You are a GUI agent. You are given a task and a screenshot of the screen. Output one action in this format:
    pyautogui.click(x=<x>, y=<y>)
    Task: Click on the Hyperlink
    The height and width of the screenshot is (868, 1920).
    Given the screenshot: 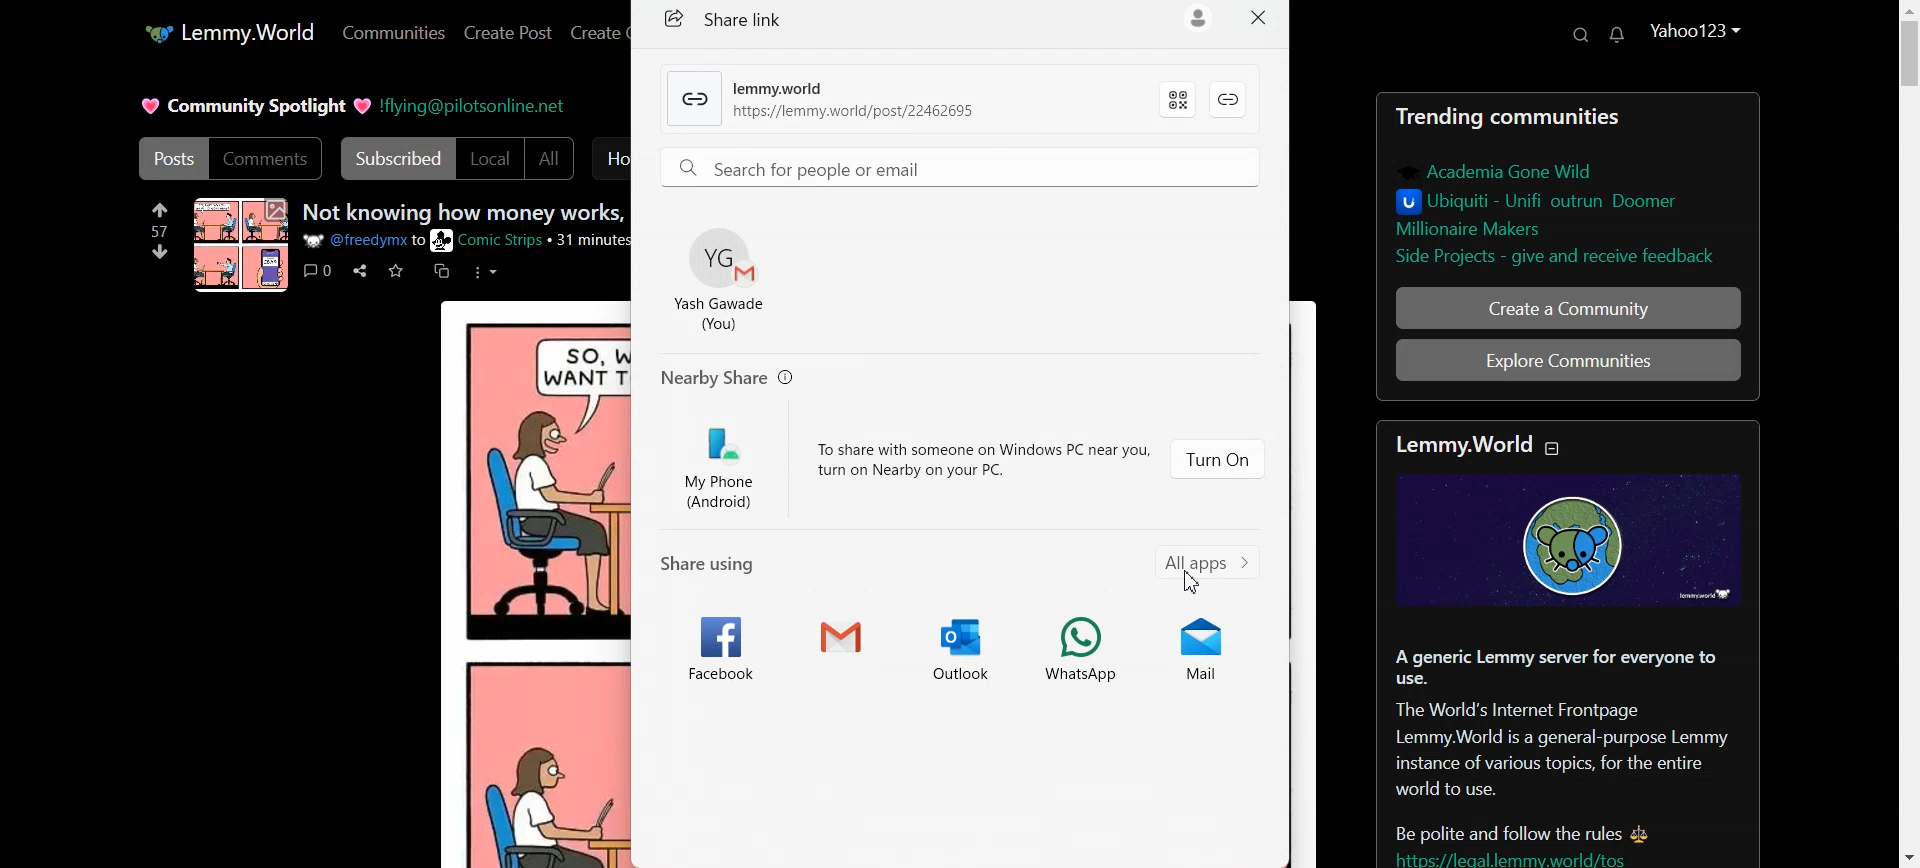 What is the action you would take?
    pyautogui.click(x=820, y=101)
    